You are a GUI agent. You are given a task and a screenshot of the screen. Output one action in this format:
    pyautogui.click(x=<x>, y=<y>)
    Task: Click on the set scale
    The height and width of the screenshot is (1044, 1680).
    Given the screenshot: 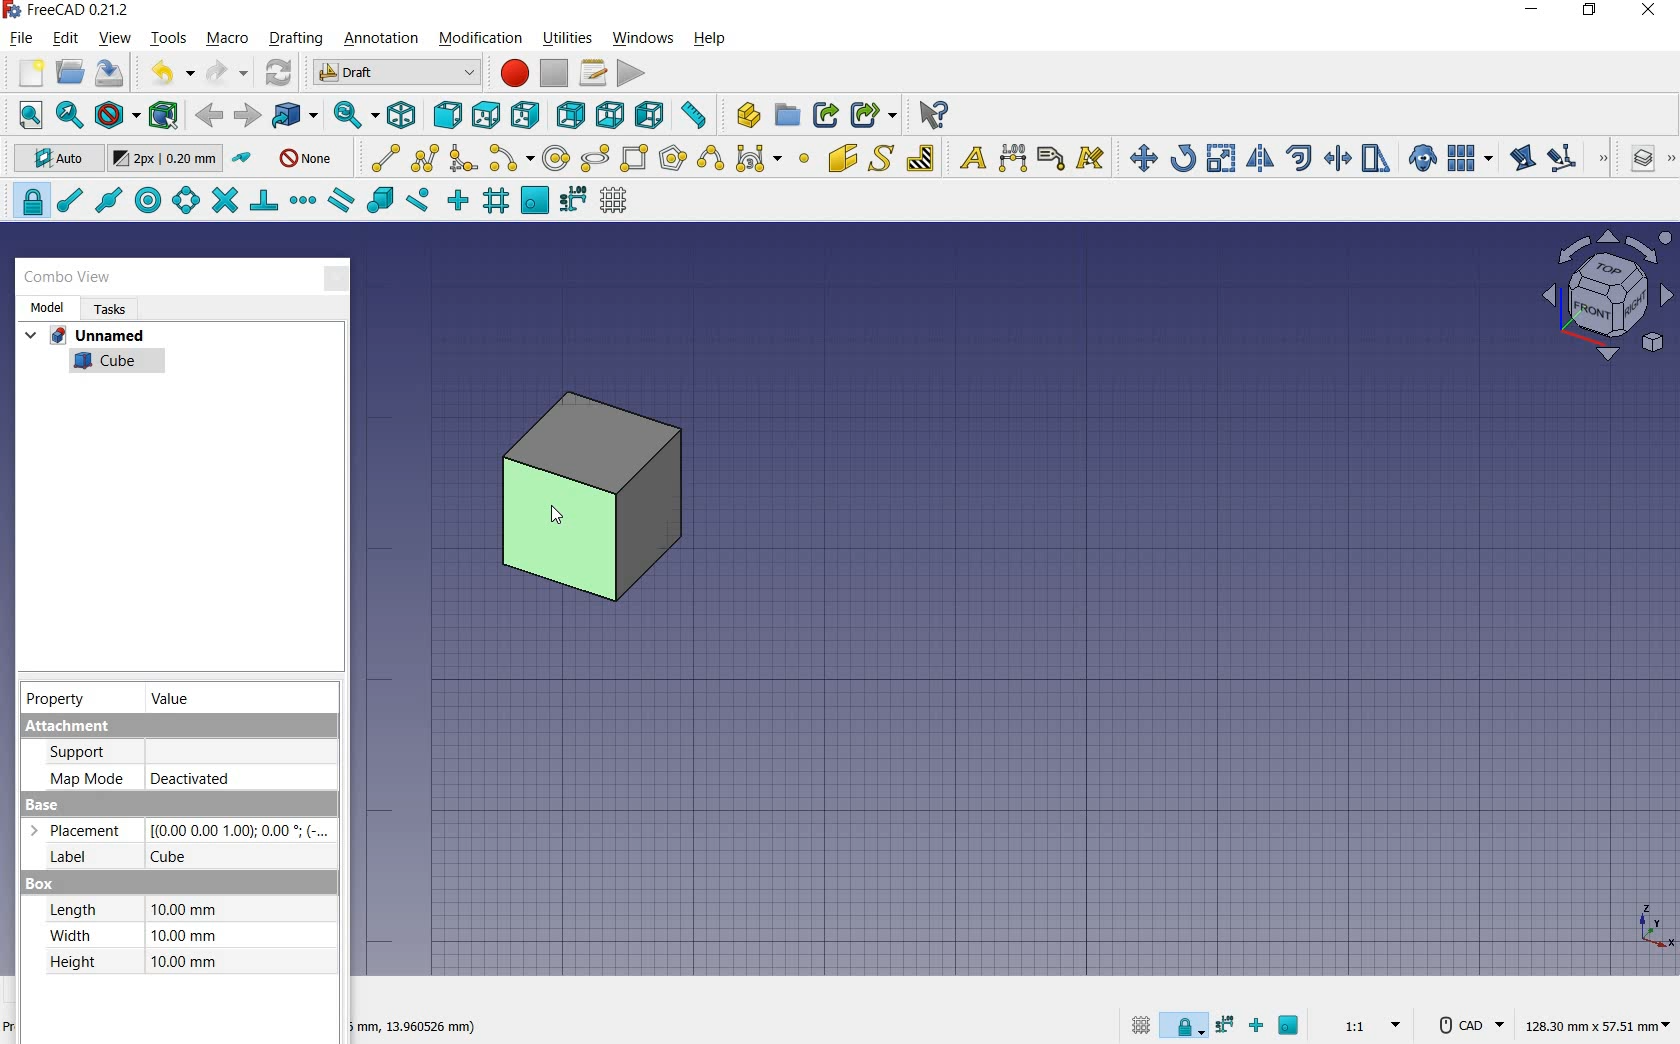 What is the action you would take?
    pyautogui.click(x=1371, y=1025)
    